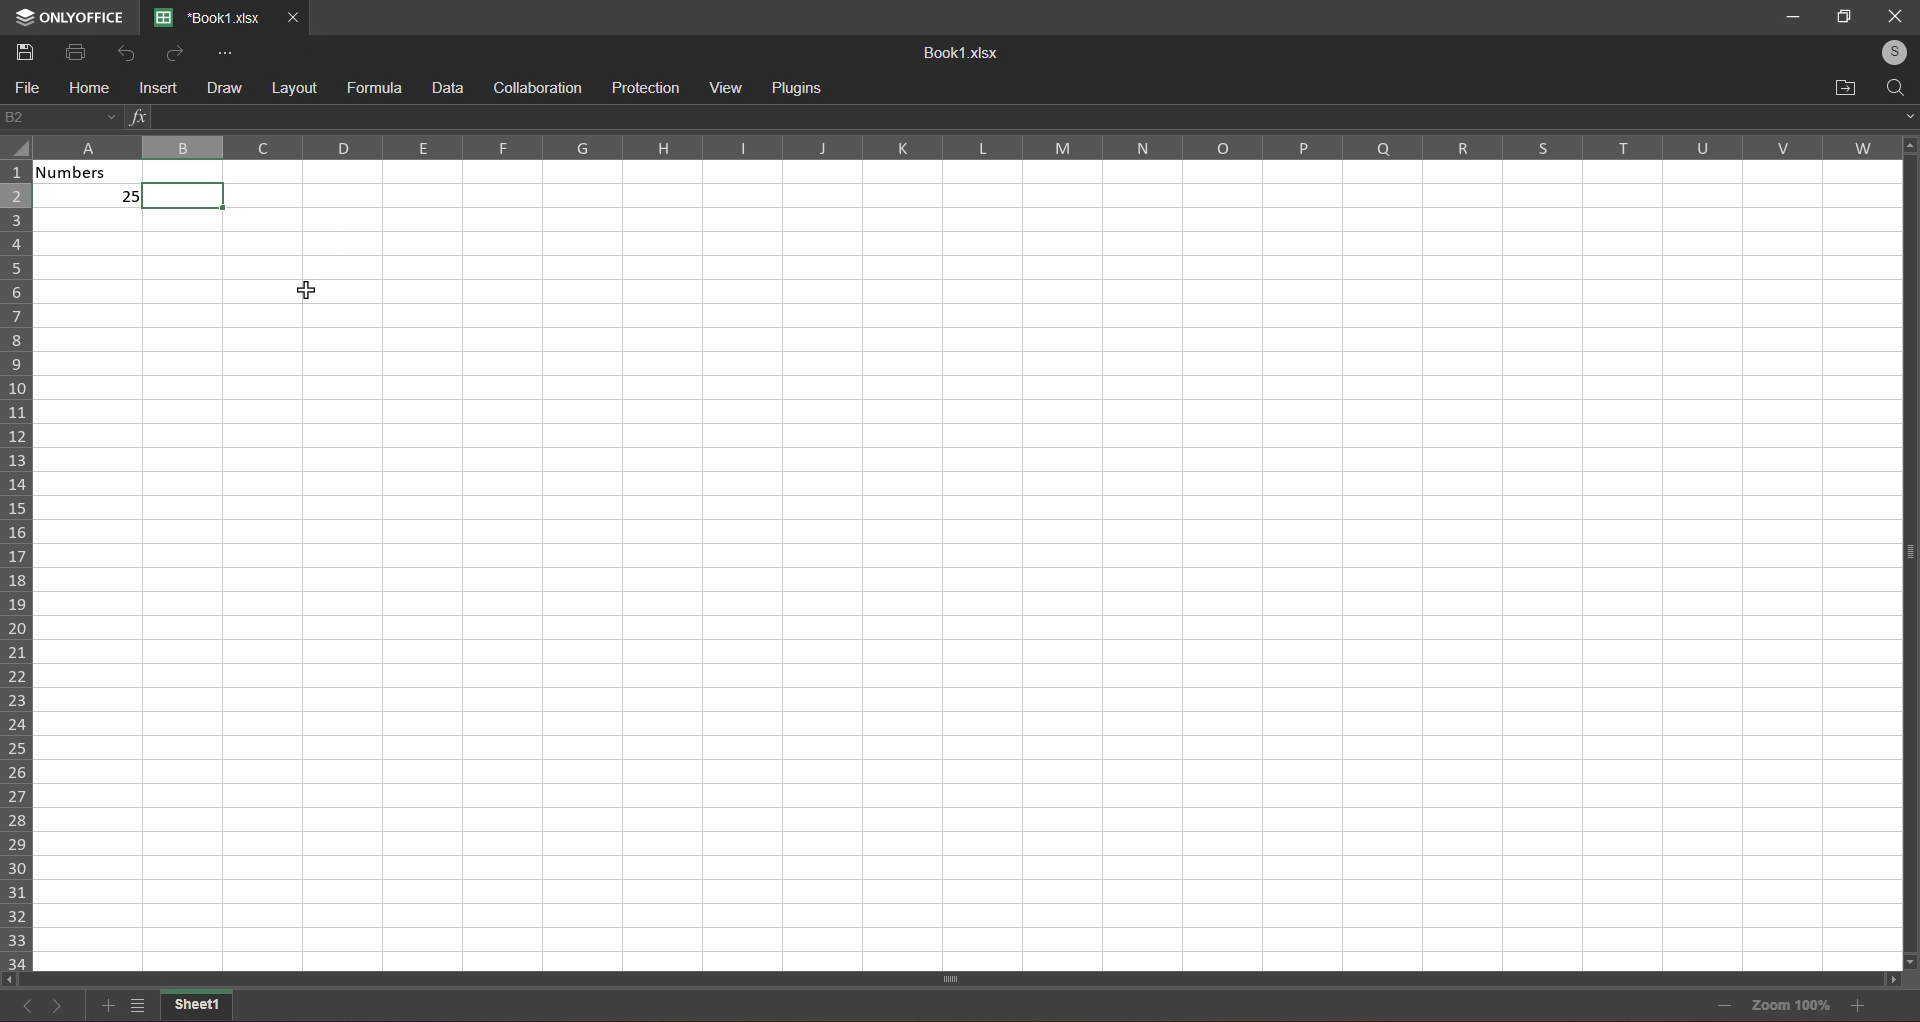  Describe the element at coordinates (308, 289) in the screenshot. I see `cursor` at that location.